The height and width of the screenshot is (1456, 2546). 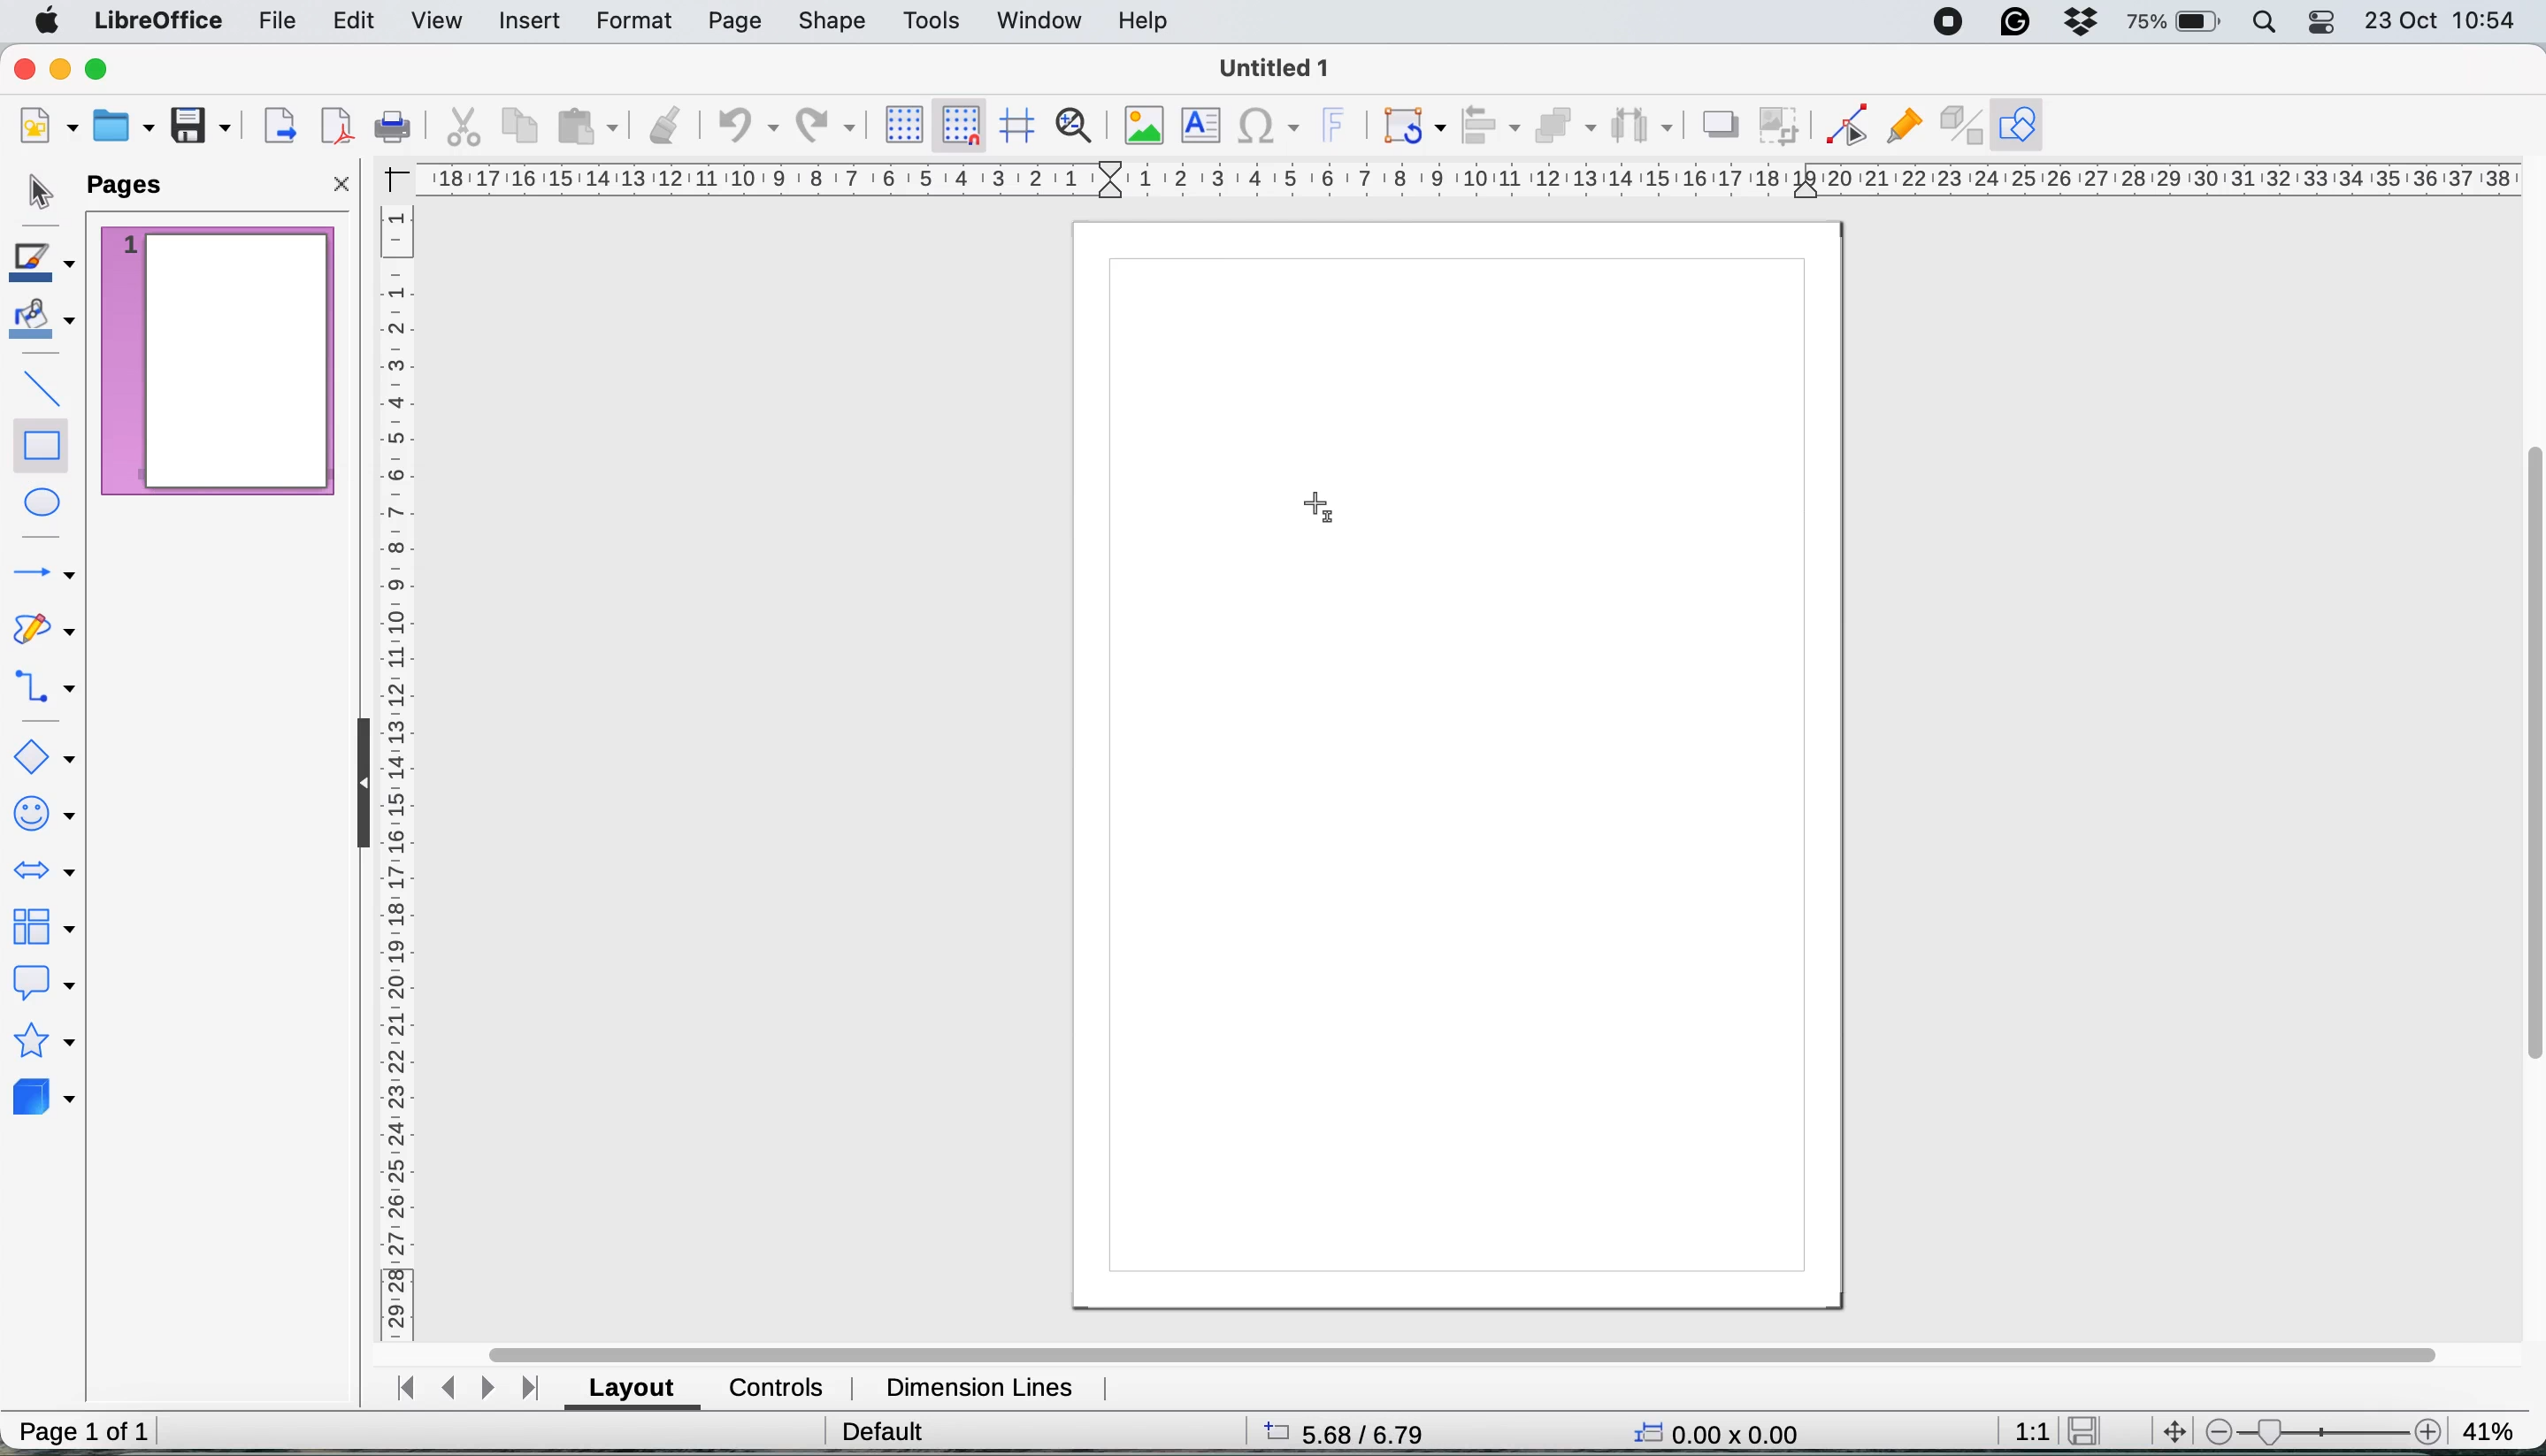 What do you see at coordinates (42, 26) in the screenshot?
I see `system logo` at bounding box center [42, 26].